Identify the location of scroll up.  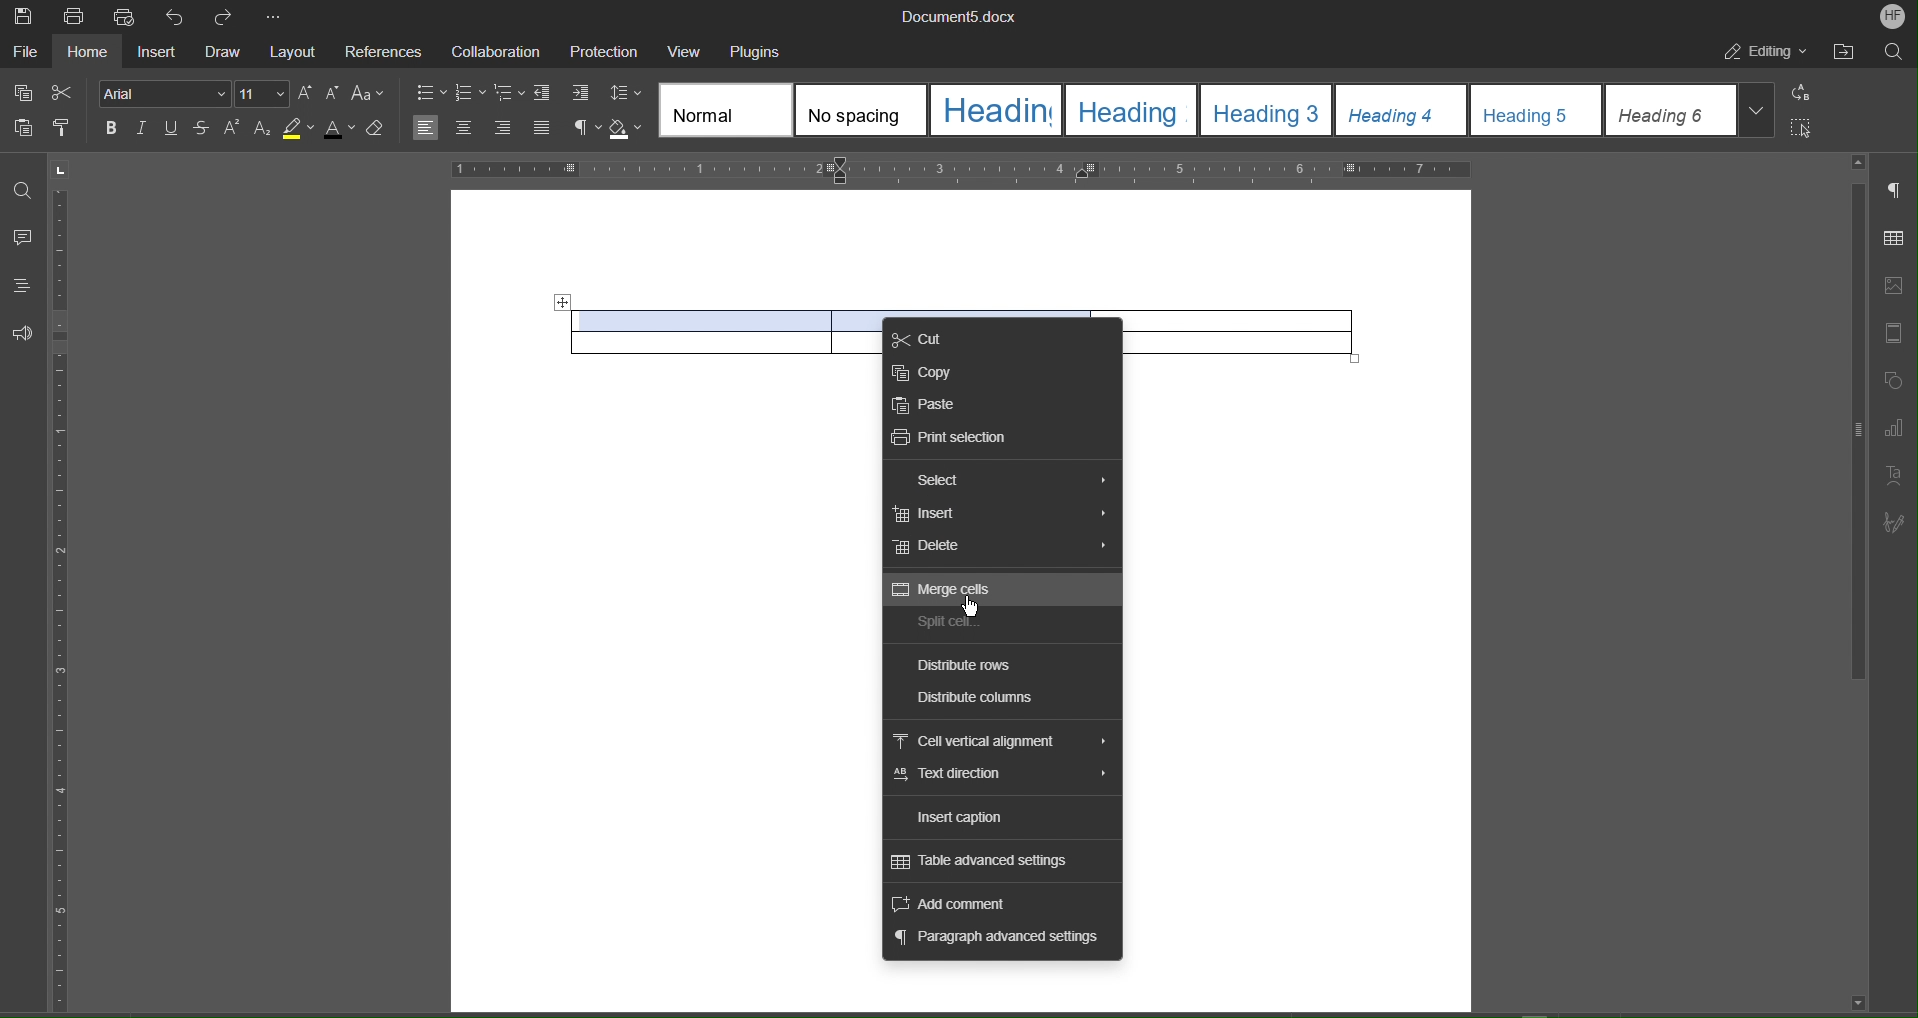
(1859, 162).